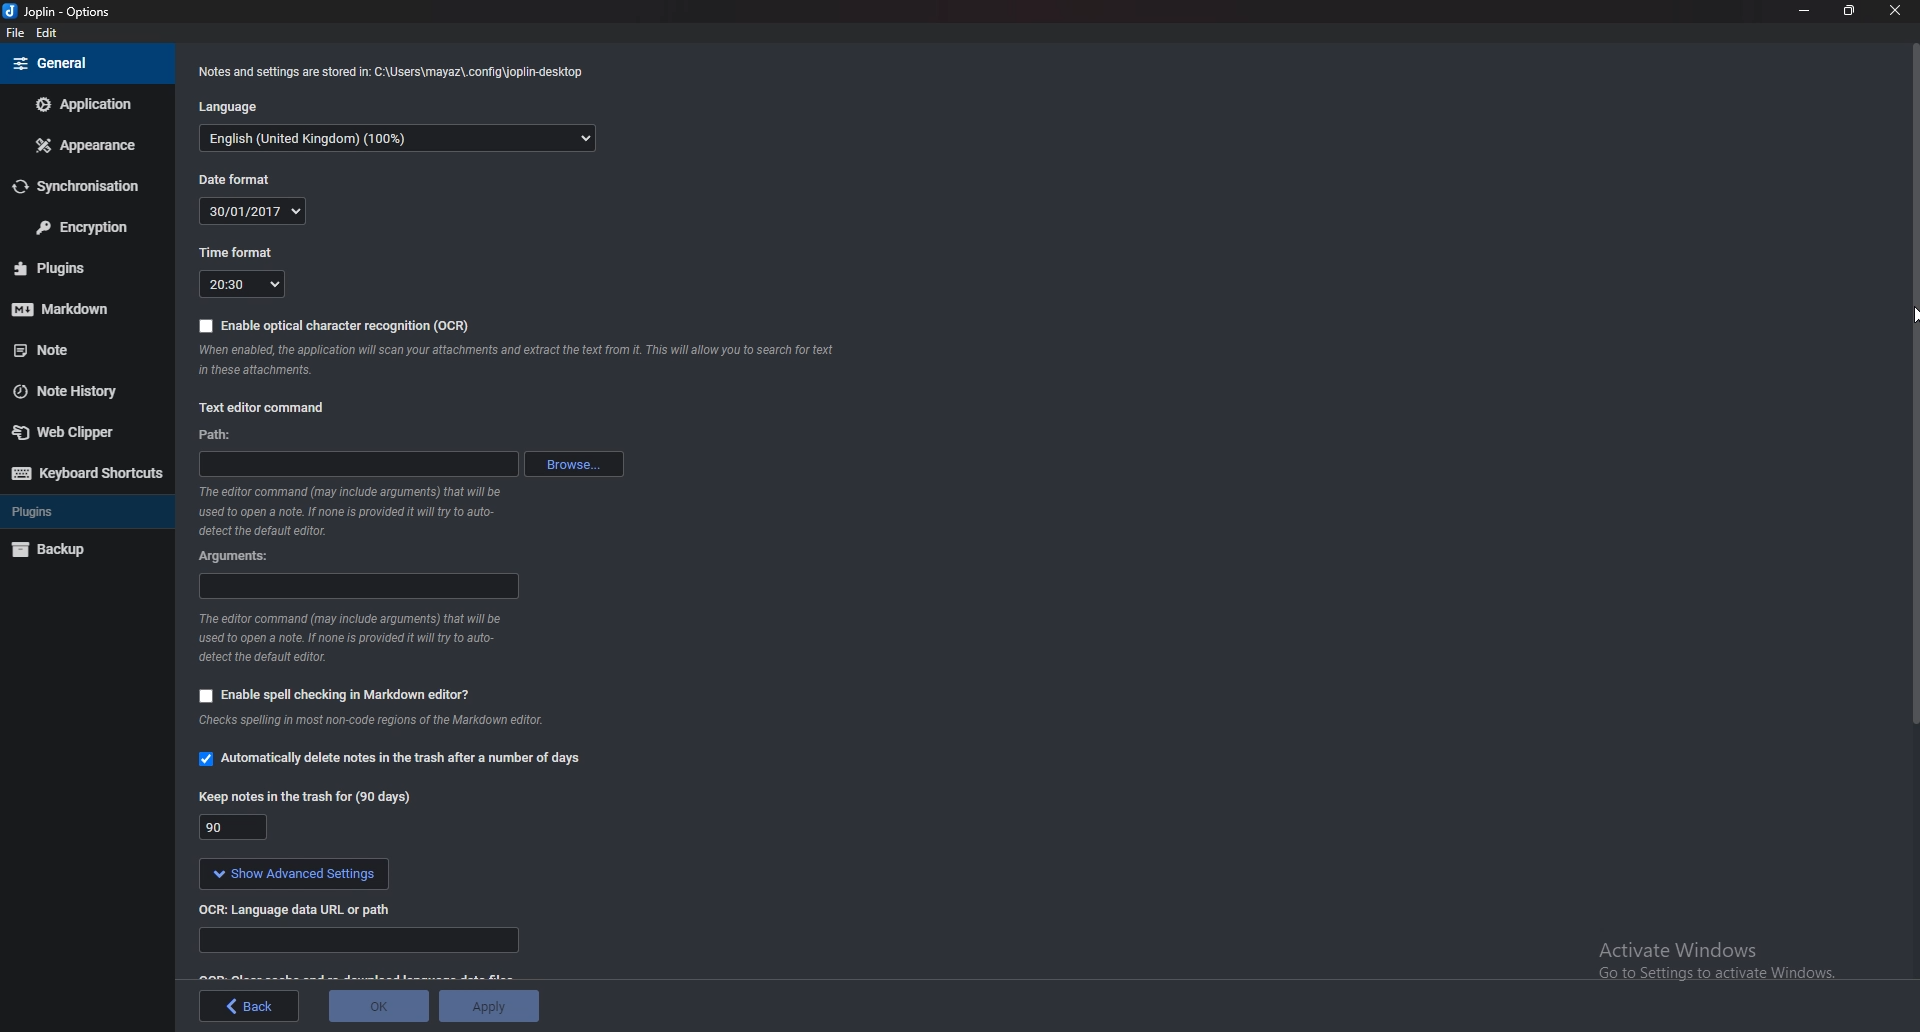  What do you see at coordinates (250, 1006) in the screenshot?
I see `back` at bounding box center [250, 1006].